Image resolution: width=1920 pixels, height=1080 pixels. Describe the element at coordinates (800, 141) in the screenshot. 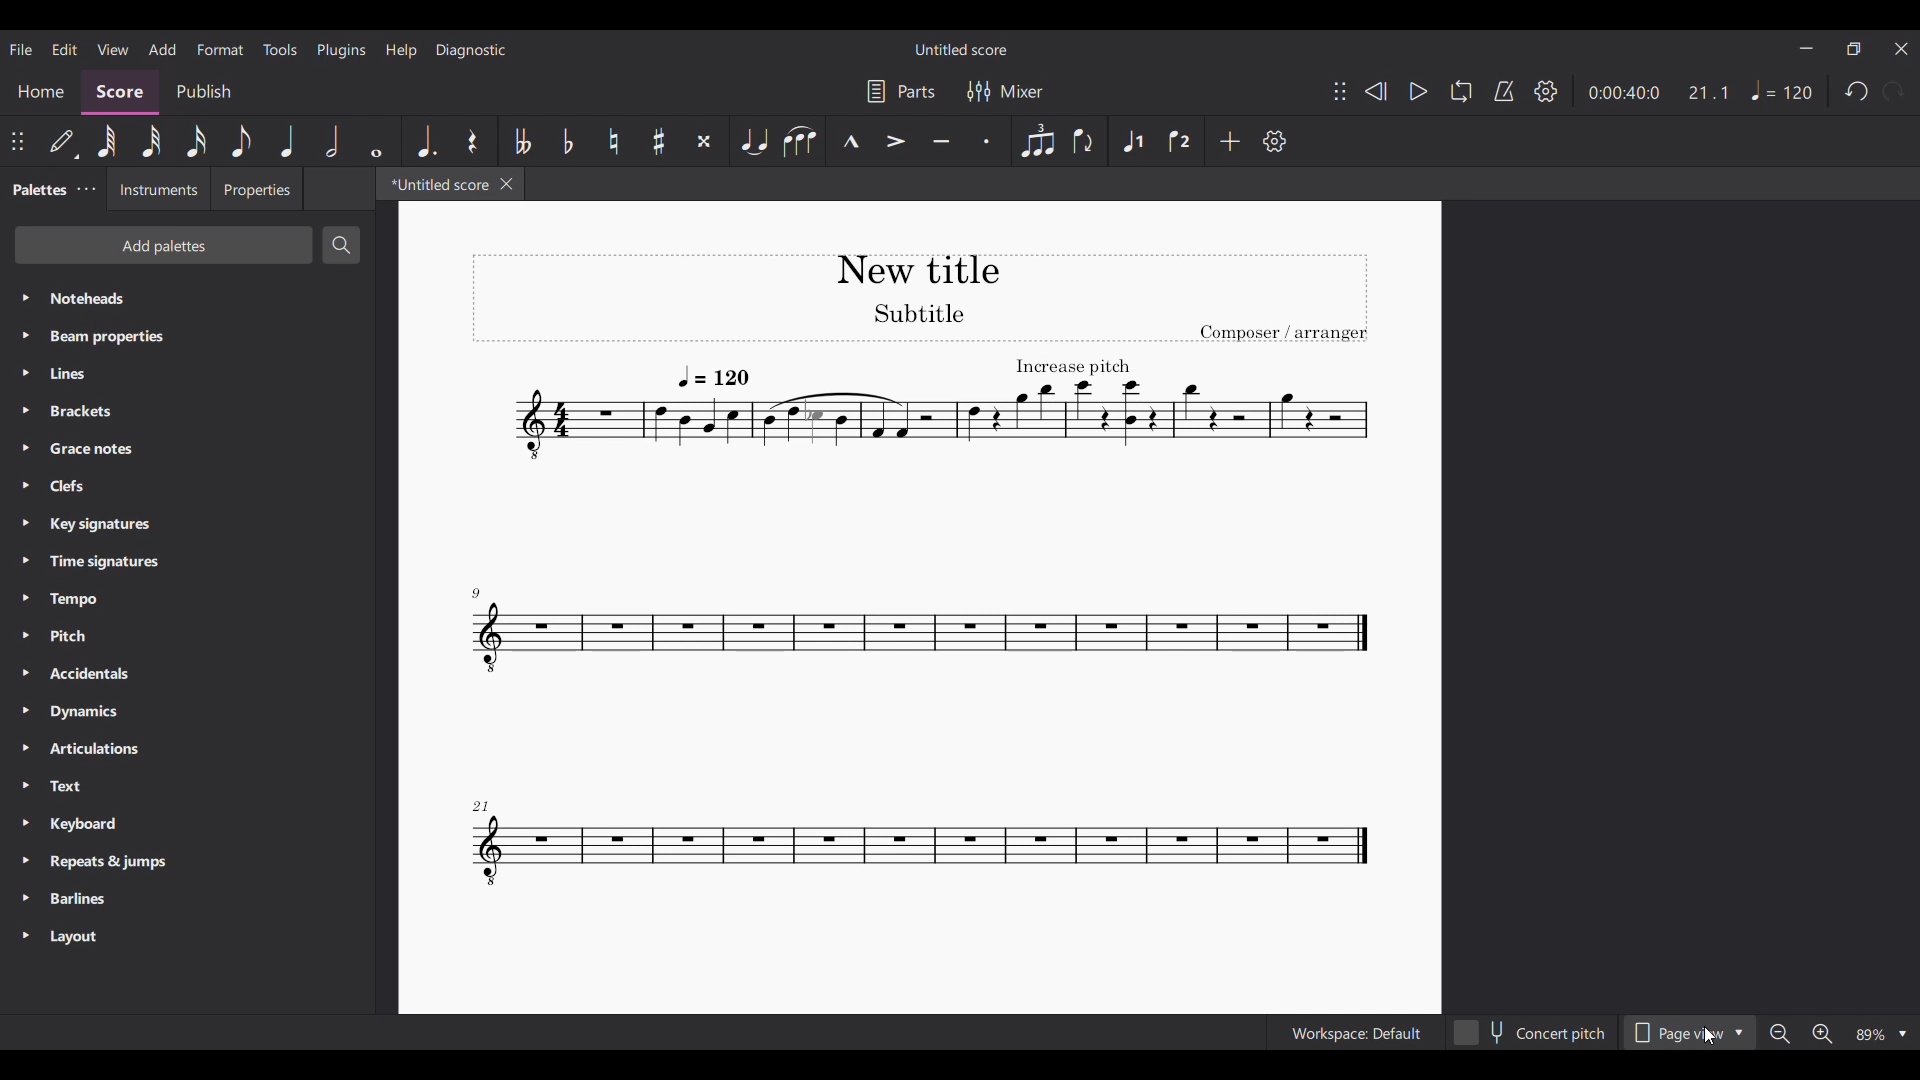

I see `Slur` at that location.